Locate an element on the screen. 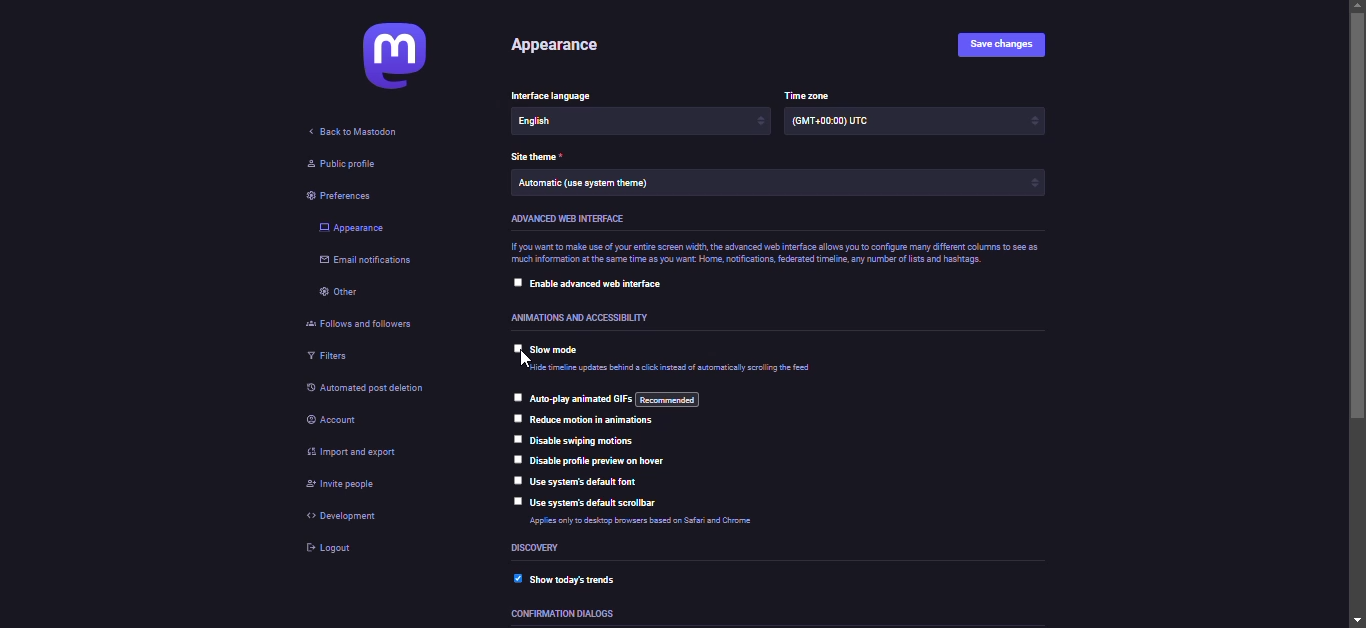 The height and width of the screenshot is (628, 1366). logout is located at coordinates (327, 548).